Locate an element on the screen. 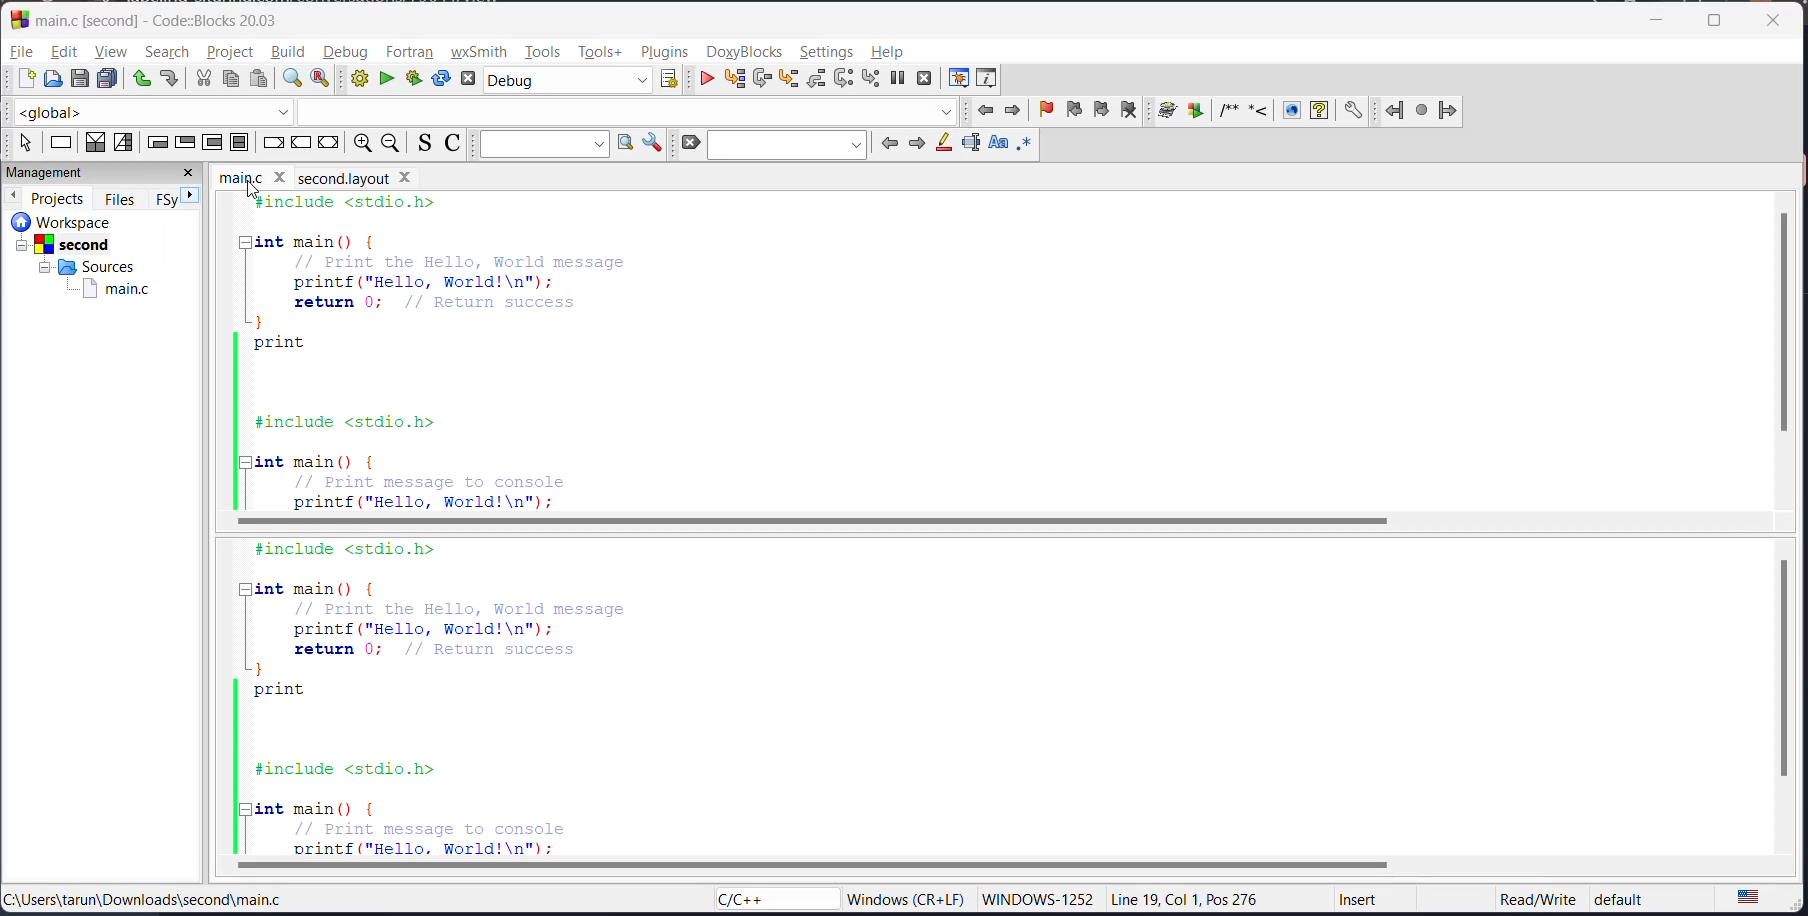 The height and width of the screenshot is (916, 1808). jump back is located at coordinates (988, 111).